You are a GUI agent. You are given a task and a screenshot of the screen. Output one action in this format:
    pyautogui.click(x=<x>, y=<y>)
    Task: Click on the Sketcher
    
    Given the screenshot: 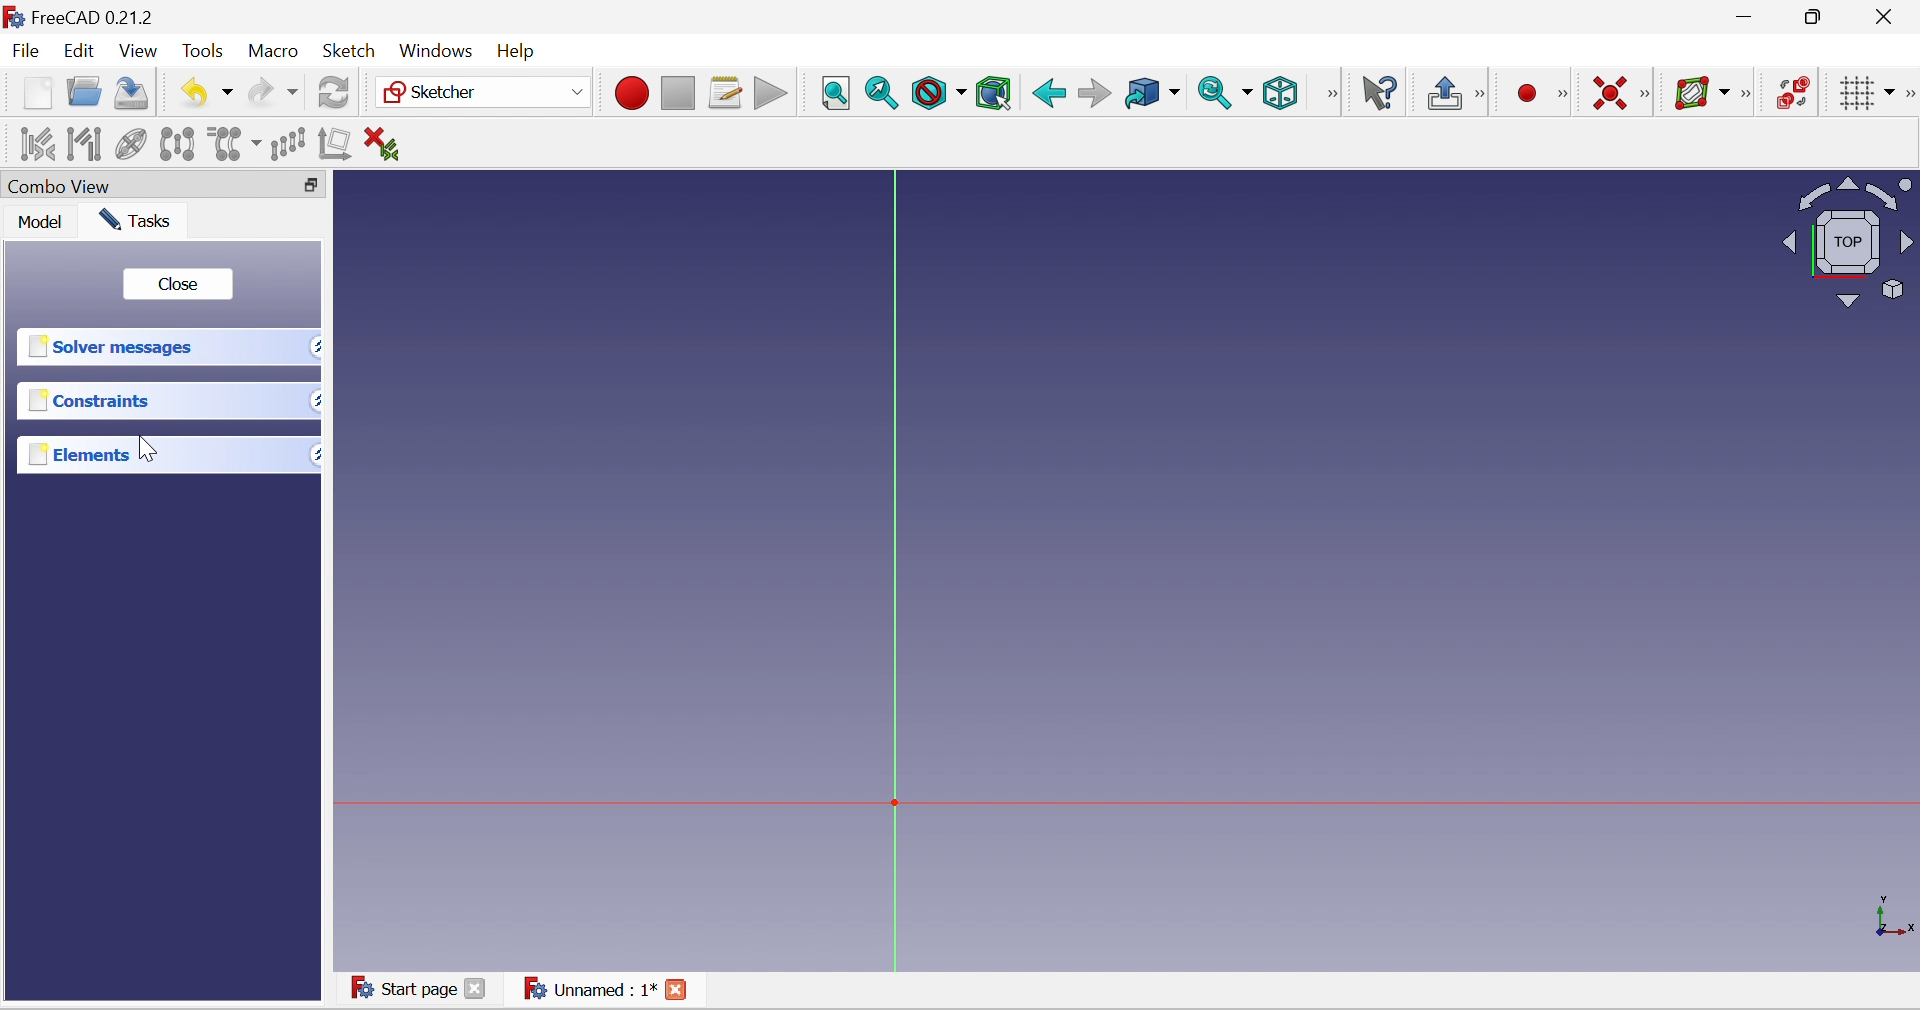 What is the action you would take?
    pyautogui.click(x=481, y=92)
    